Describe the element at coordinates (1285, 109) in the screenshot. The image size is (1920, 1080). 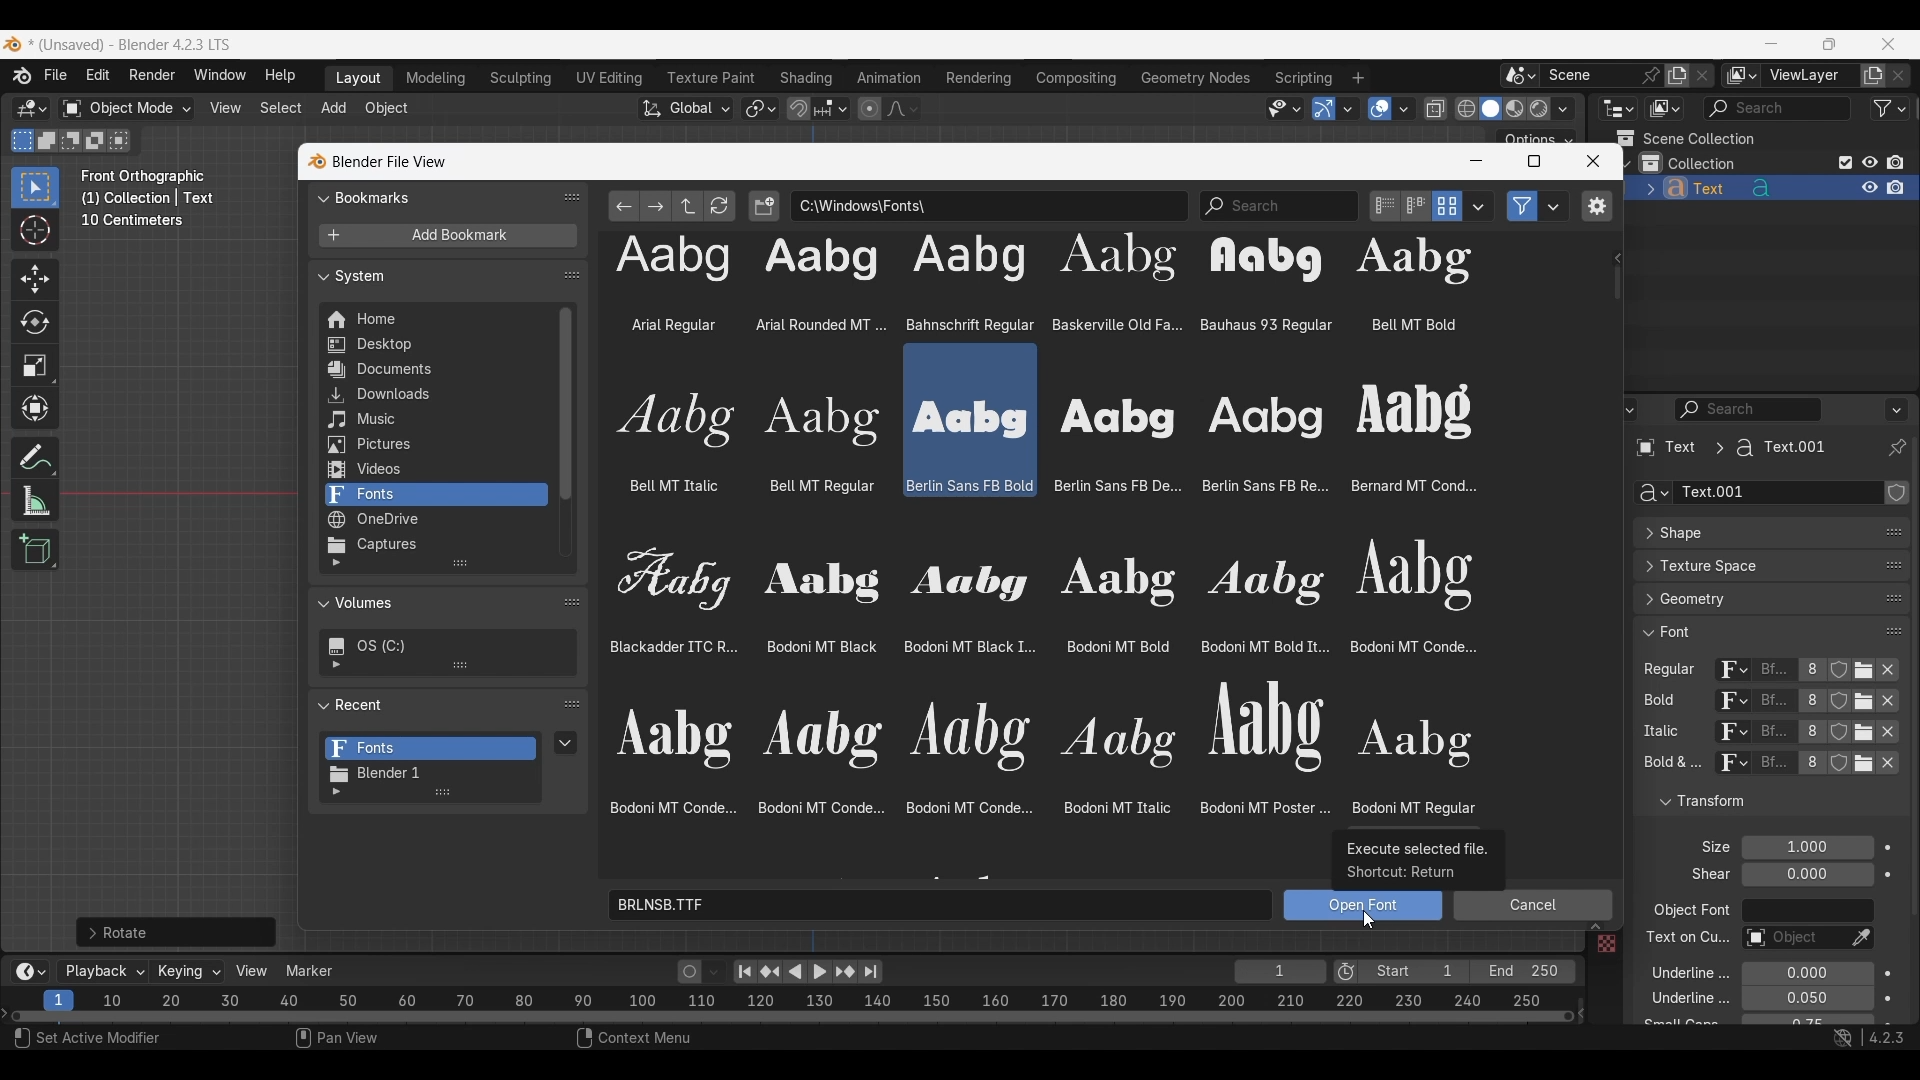
I see `Selectability and visibility` at that location.